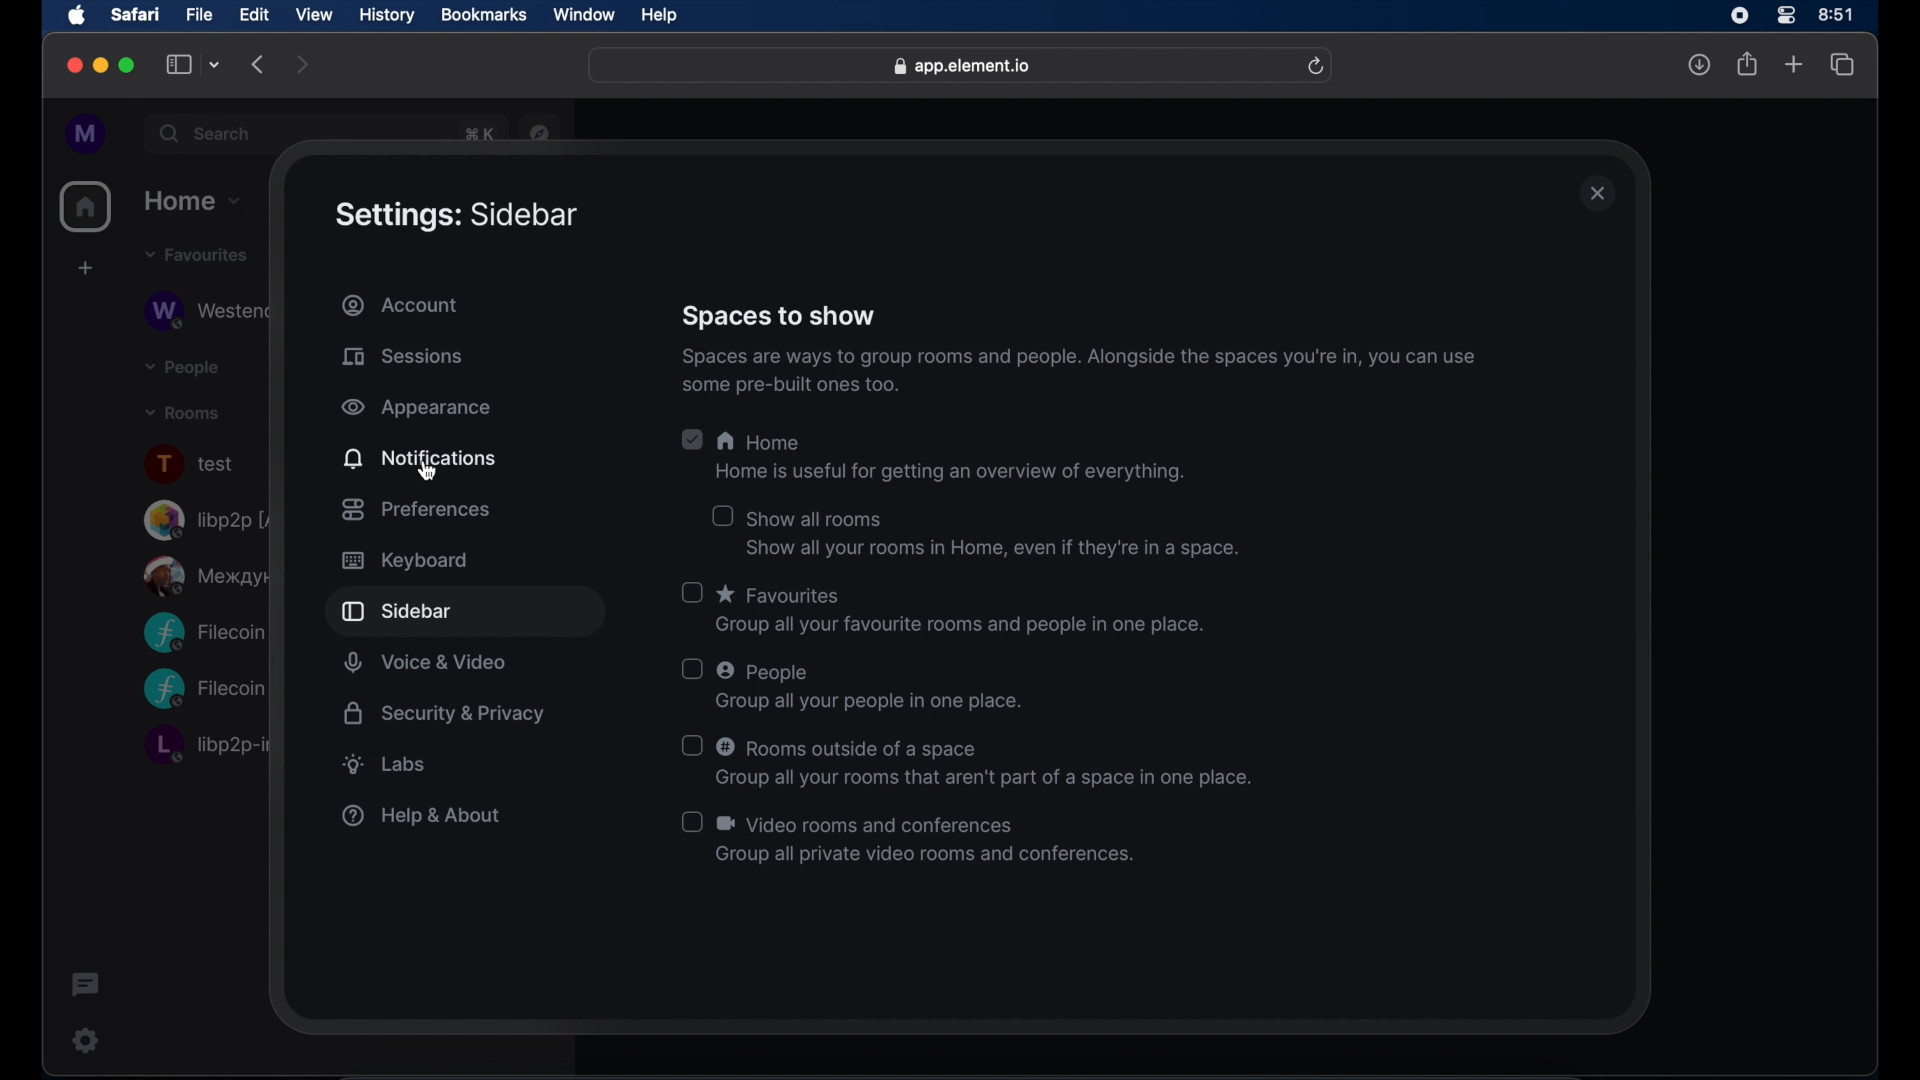 The image size is (1920, 1080). Describe the element at coordinates (203, 16) in the screenshot. I see `file` at that location.